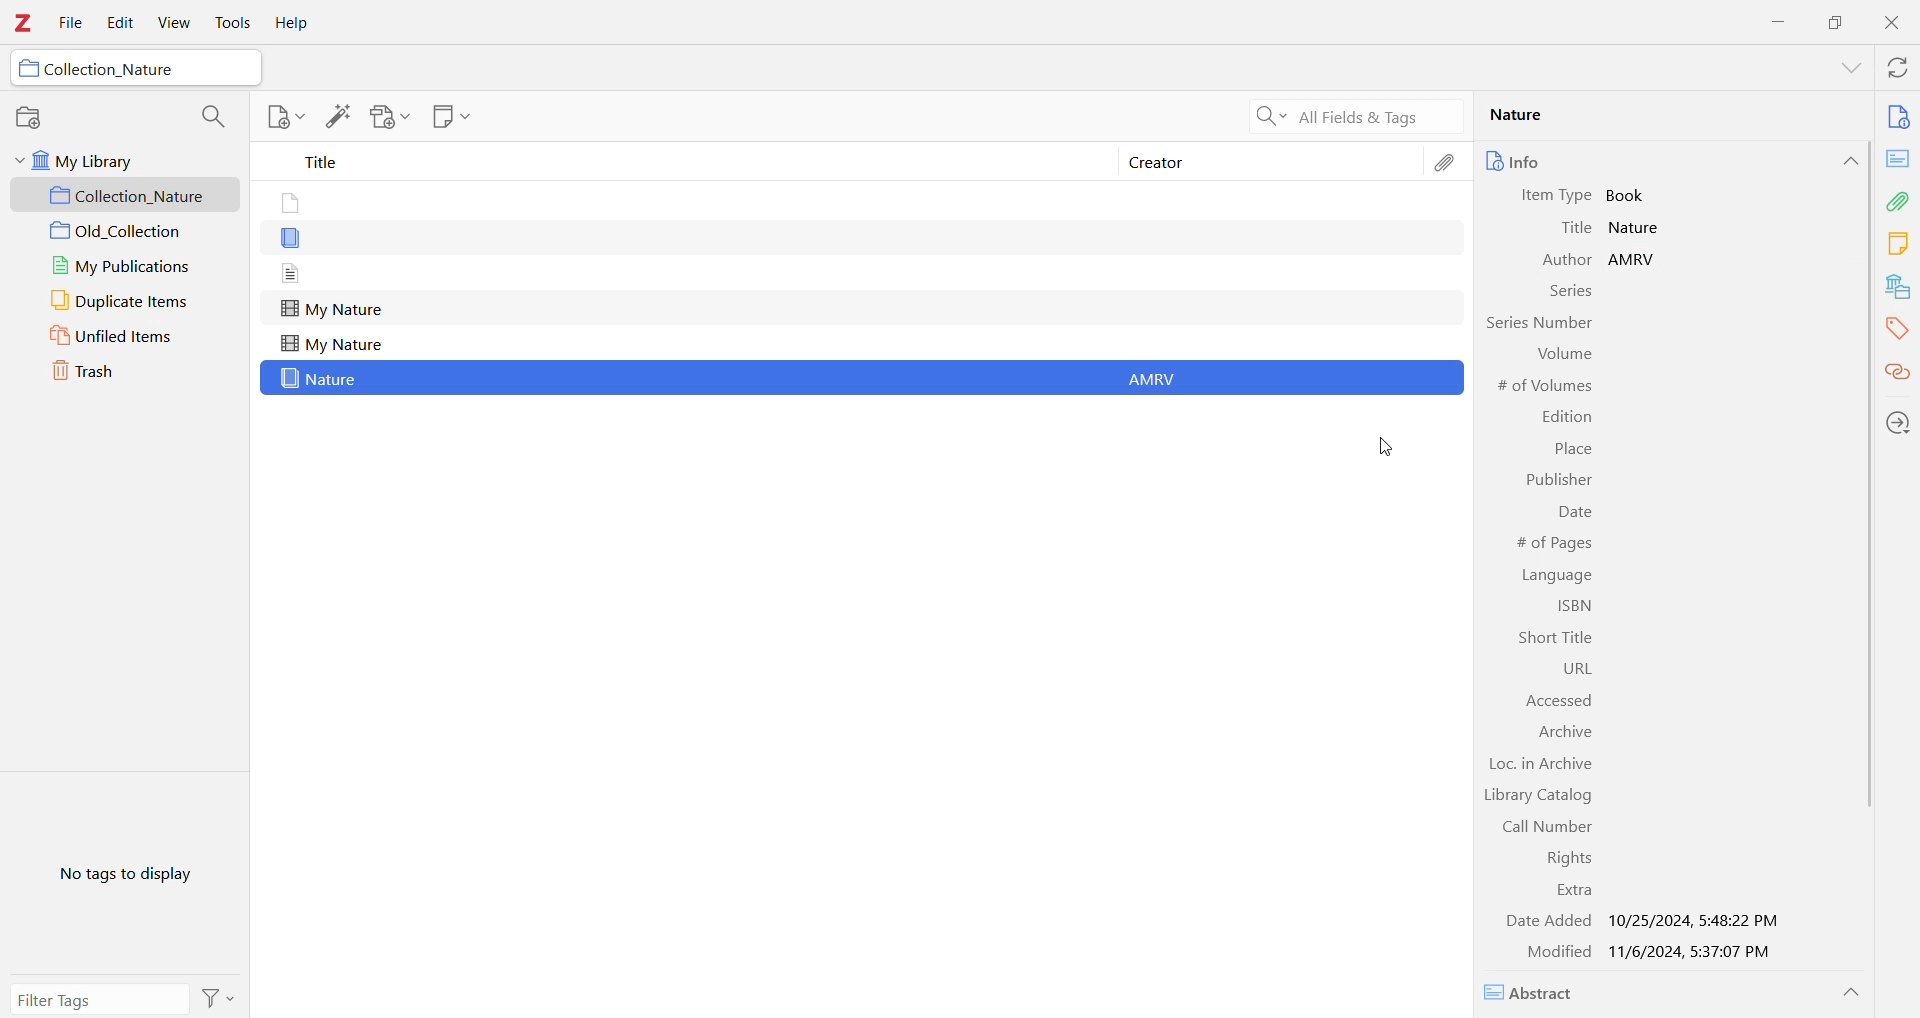 The width and height of the screenshot is (1920, 1018). Describe the element at coordinates (1897, 245) in the screenshot. I see `Notes` at that location.